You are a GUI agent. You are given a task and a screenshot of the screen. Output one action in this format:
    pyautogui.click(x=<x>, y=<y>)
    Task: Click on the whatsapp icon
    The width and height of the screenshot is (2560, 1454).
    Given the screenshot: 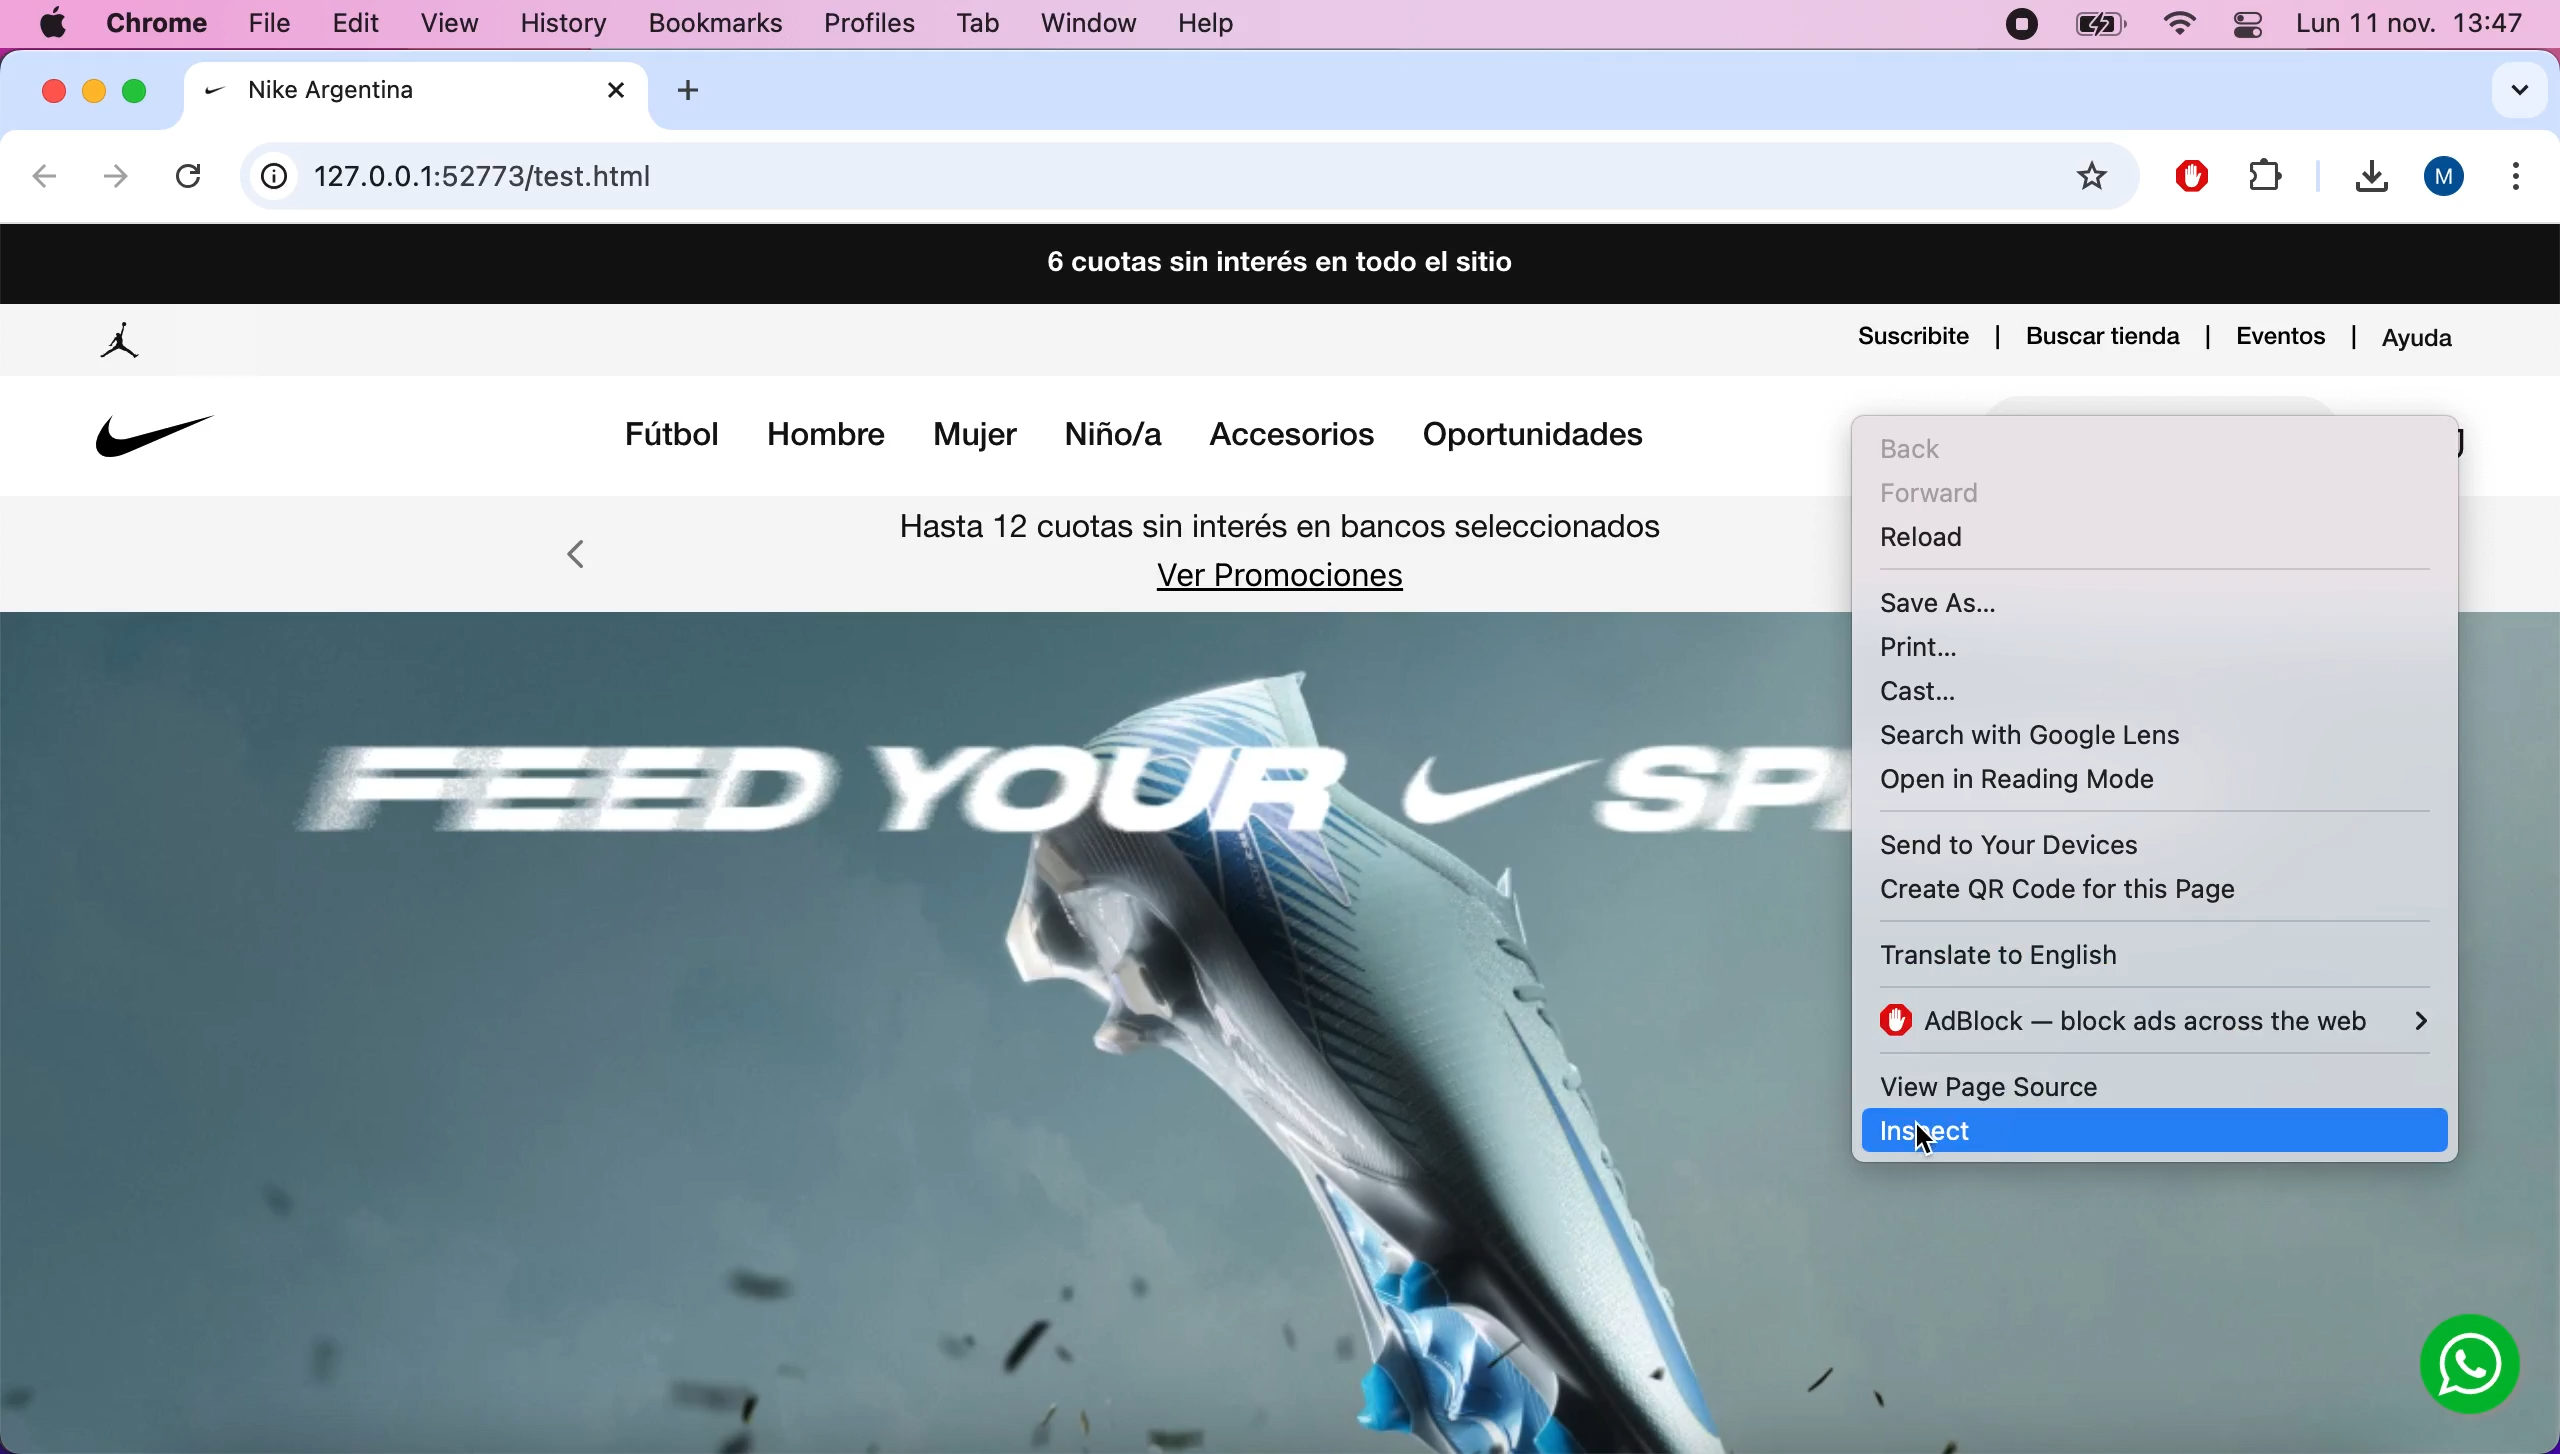 What is the action you would take?
    pyautogui.click(x=2472, y=1369)
    